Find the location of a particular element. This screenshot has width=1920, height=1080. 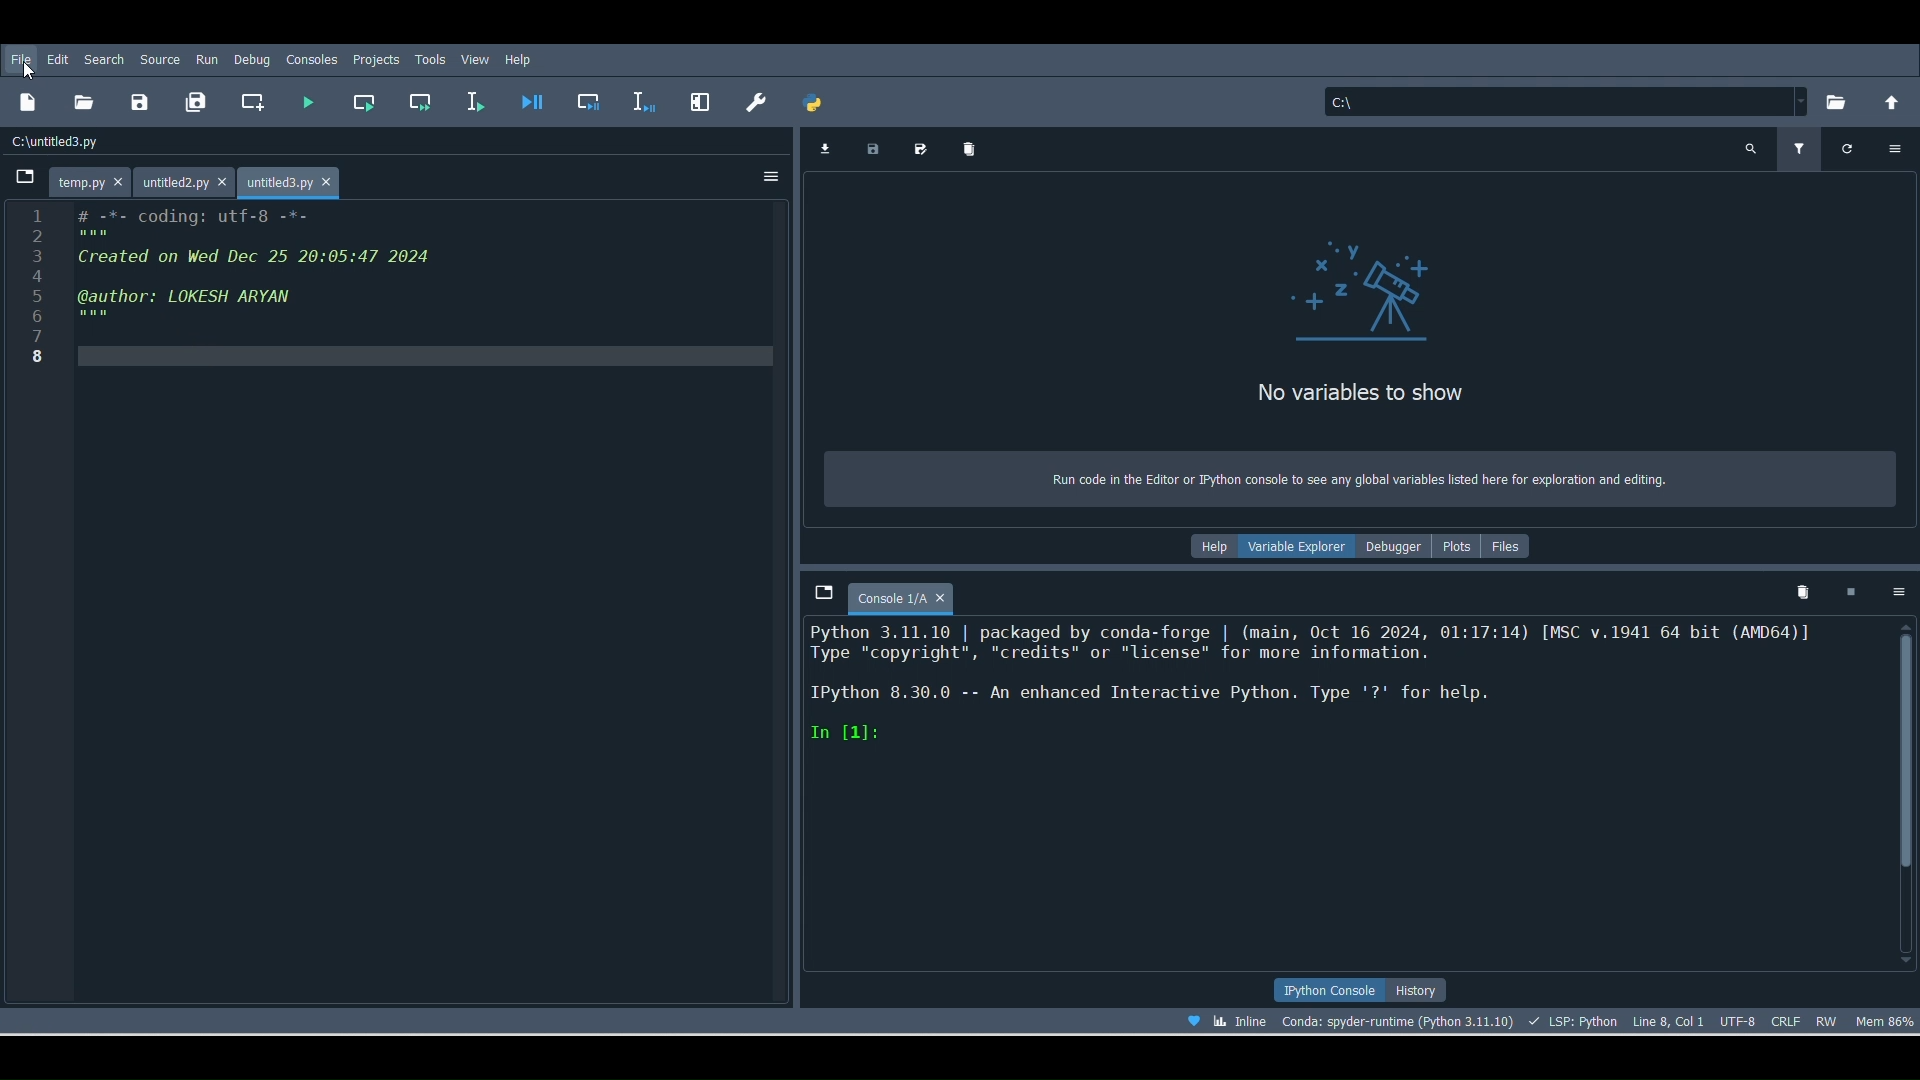

Search variable names and types (Ctrl + F) is located at coordinates (1751, 147).